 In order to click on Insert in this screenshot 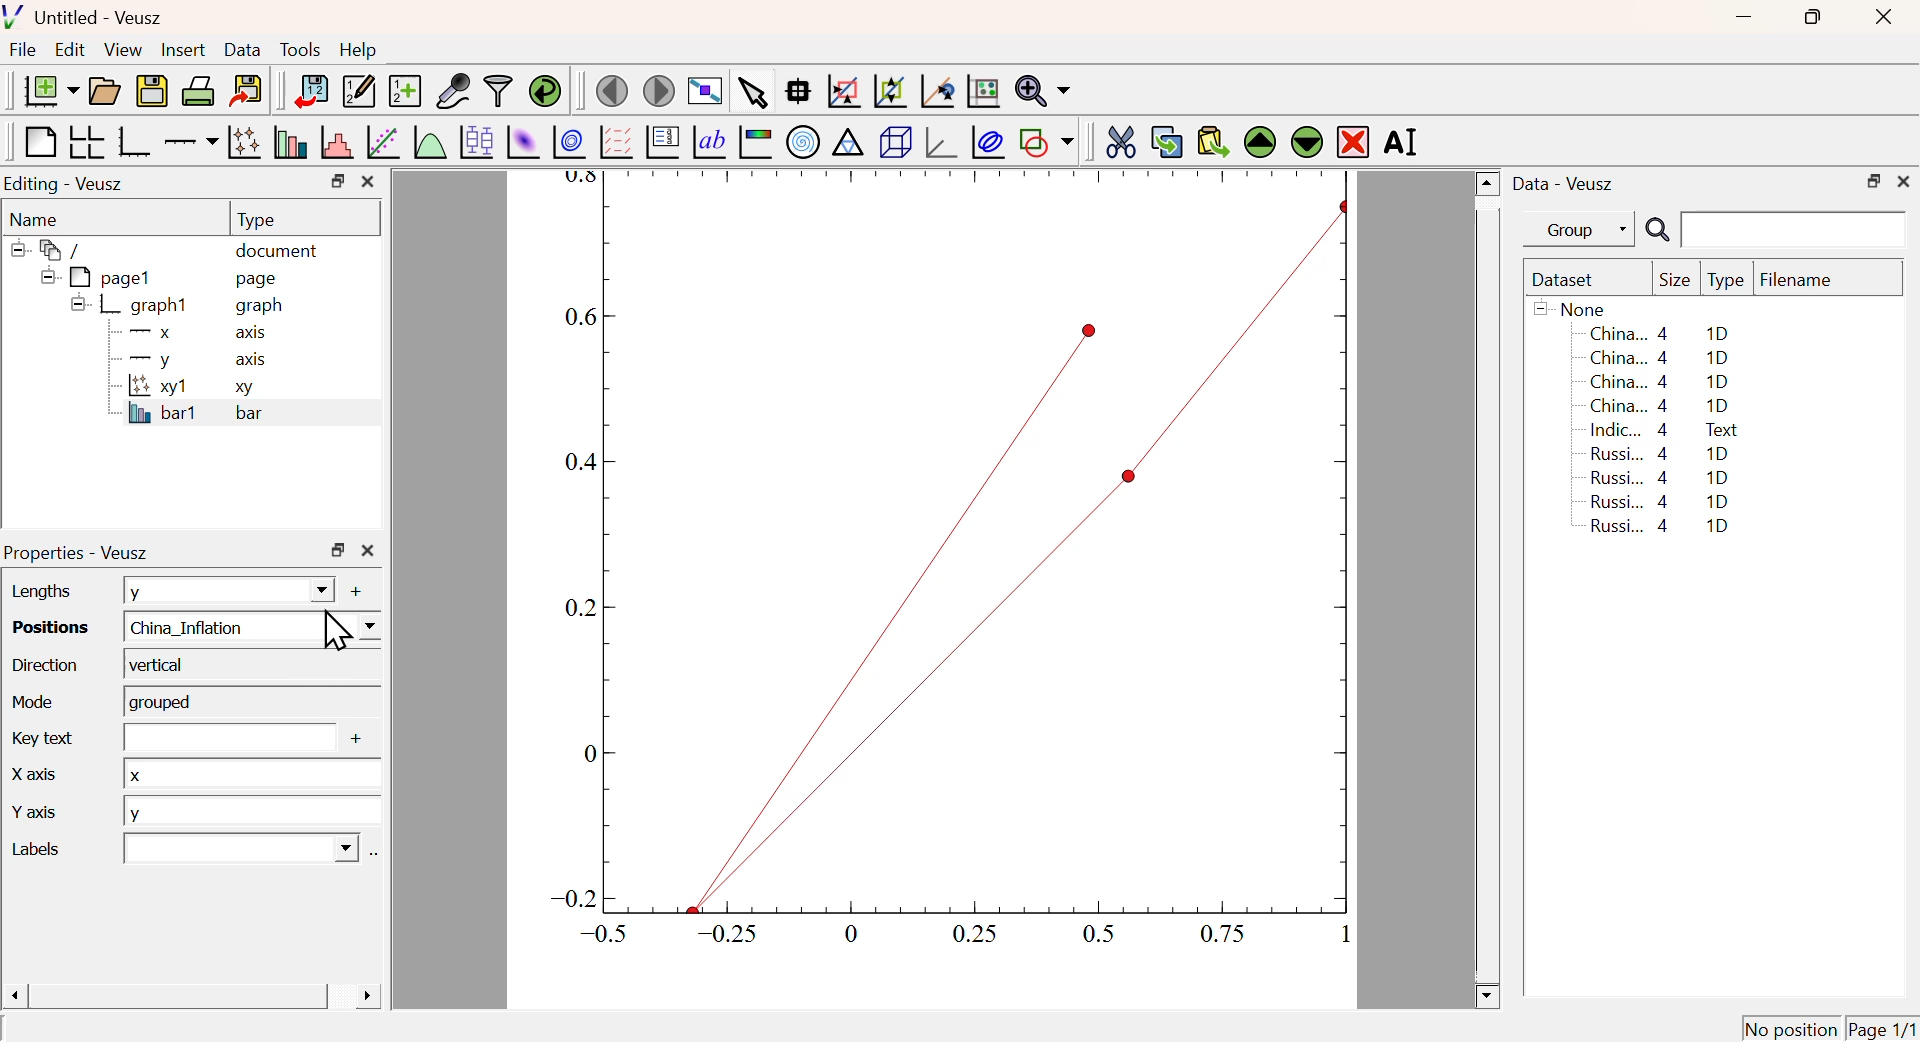, I will do `click(181, 51)`.